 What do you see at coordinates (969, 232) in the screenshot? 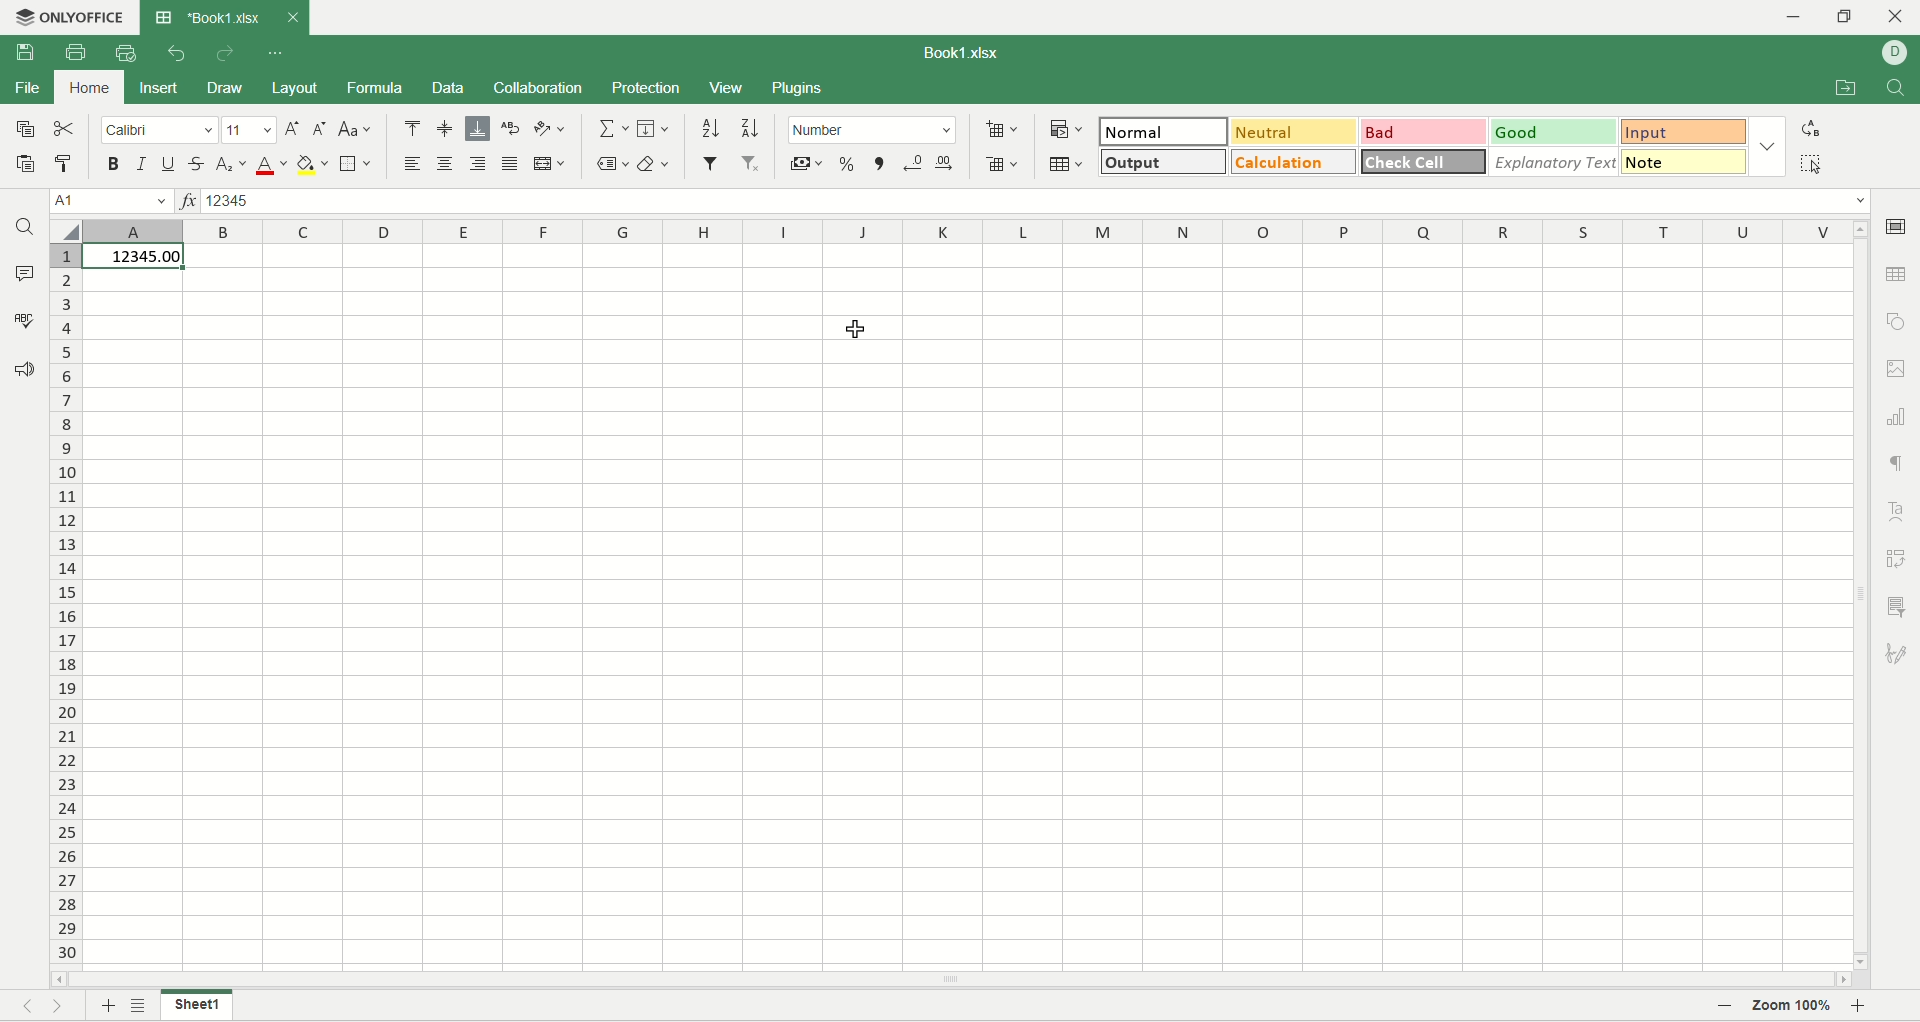
I see `column name` at bounding box center [969, 232].